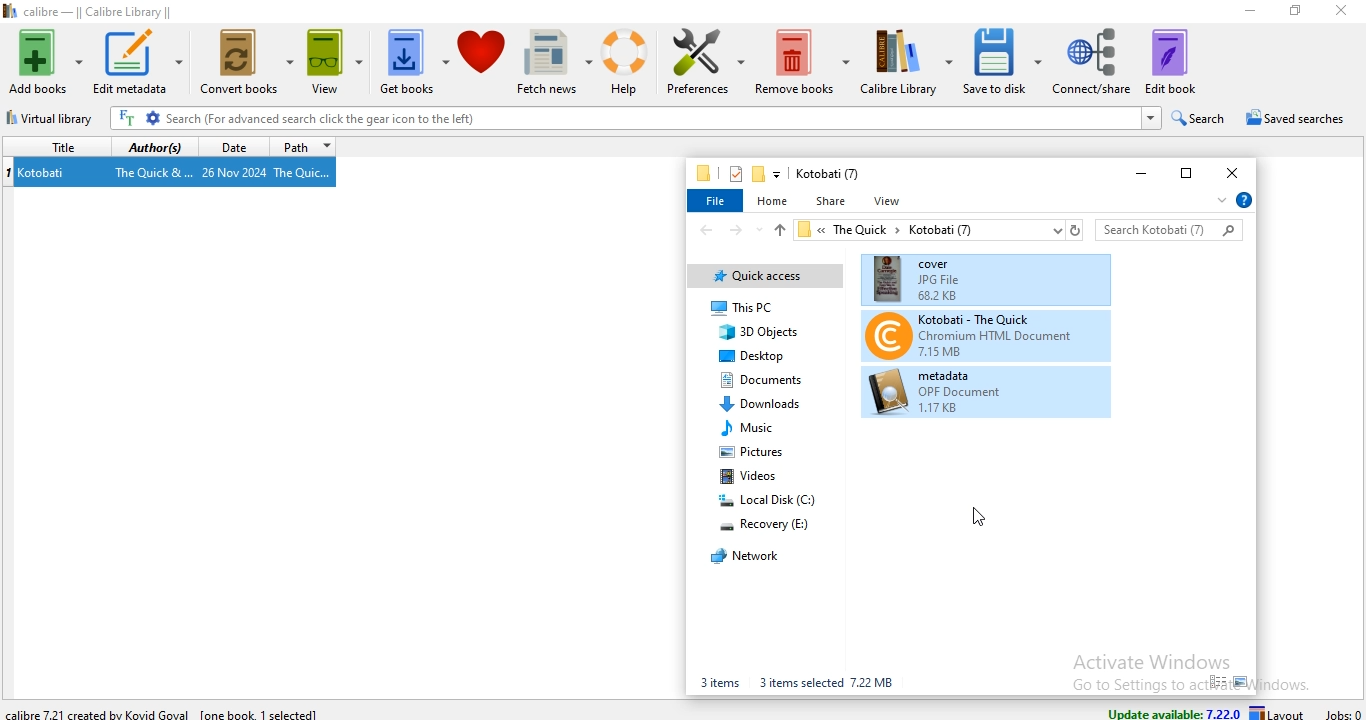  I want to click on back file path, so click(705, 230).